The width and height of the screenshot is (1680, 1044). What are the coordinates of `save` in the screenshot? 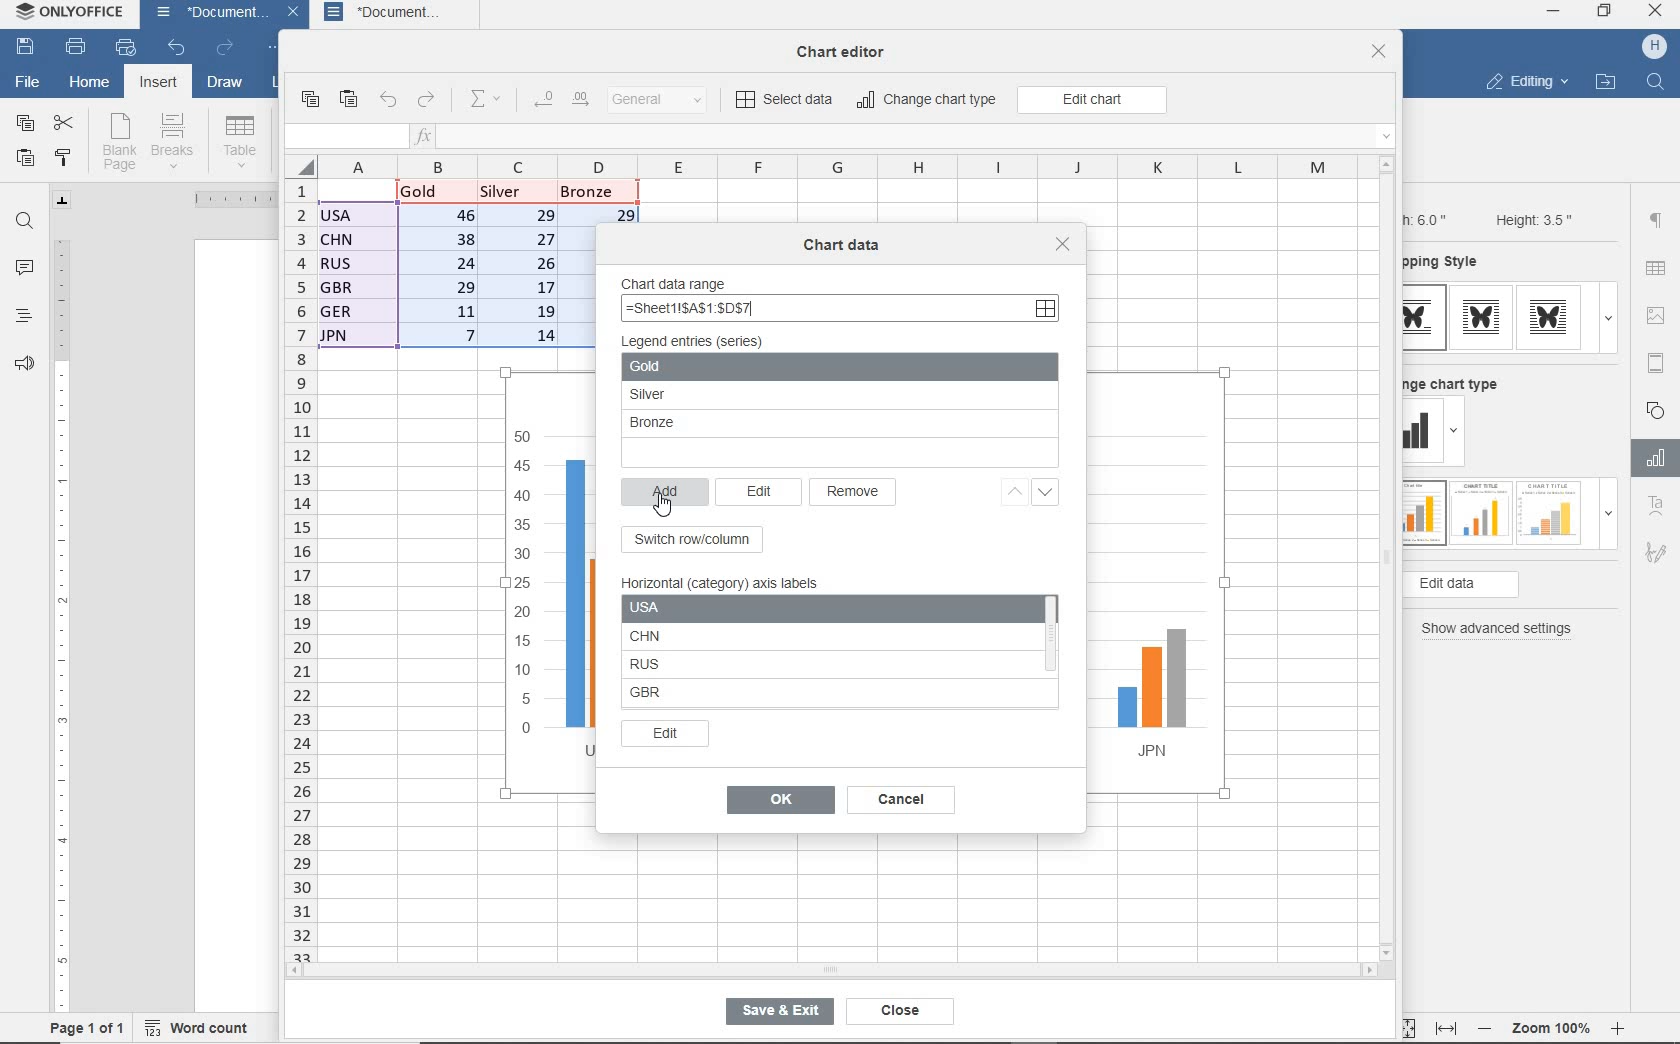 It's located at (26, 48).